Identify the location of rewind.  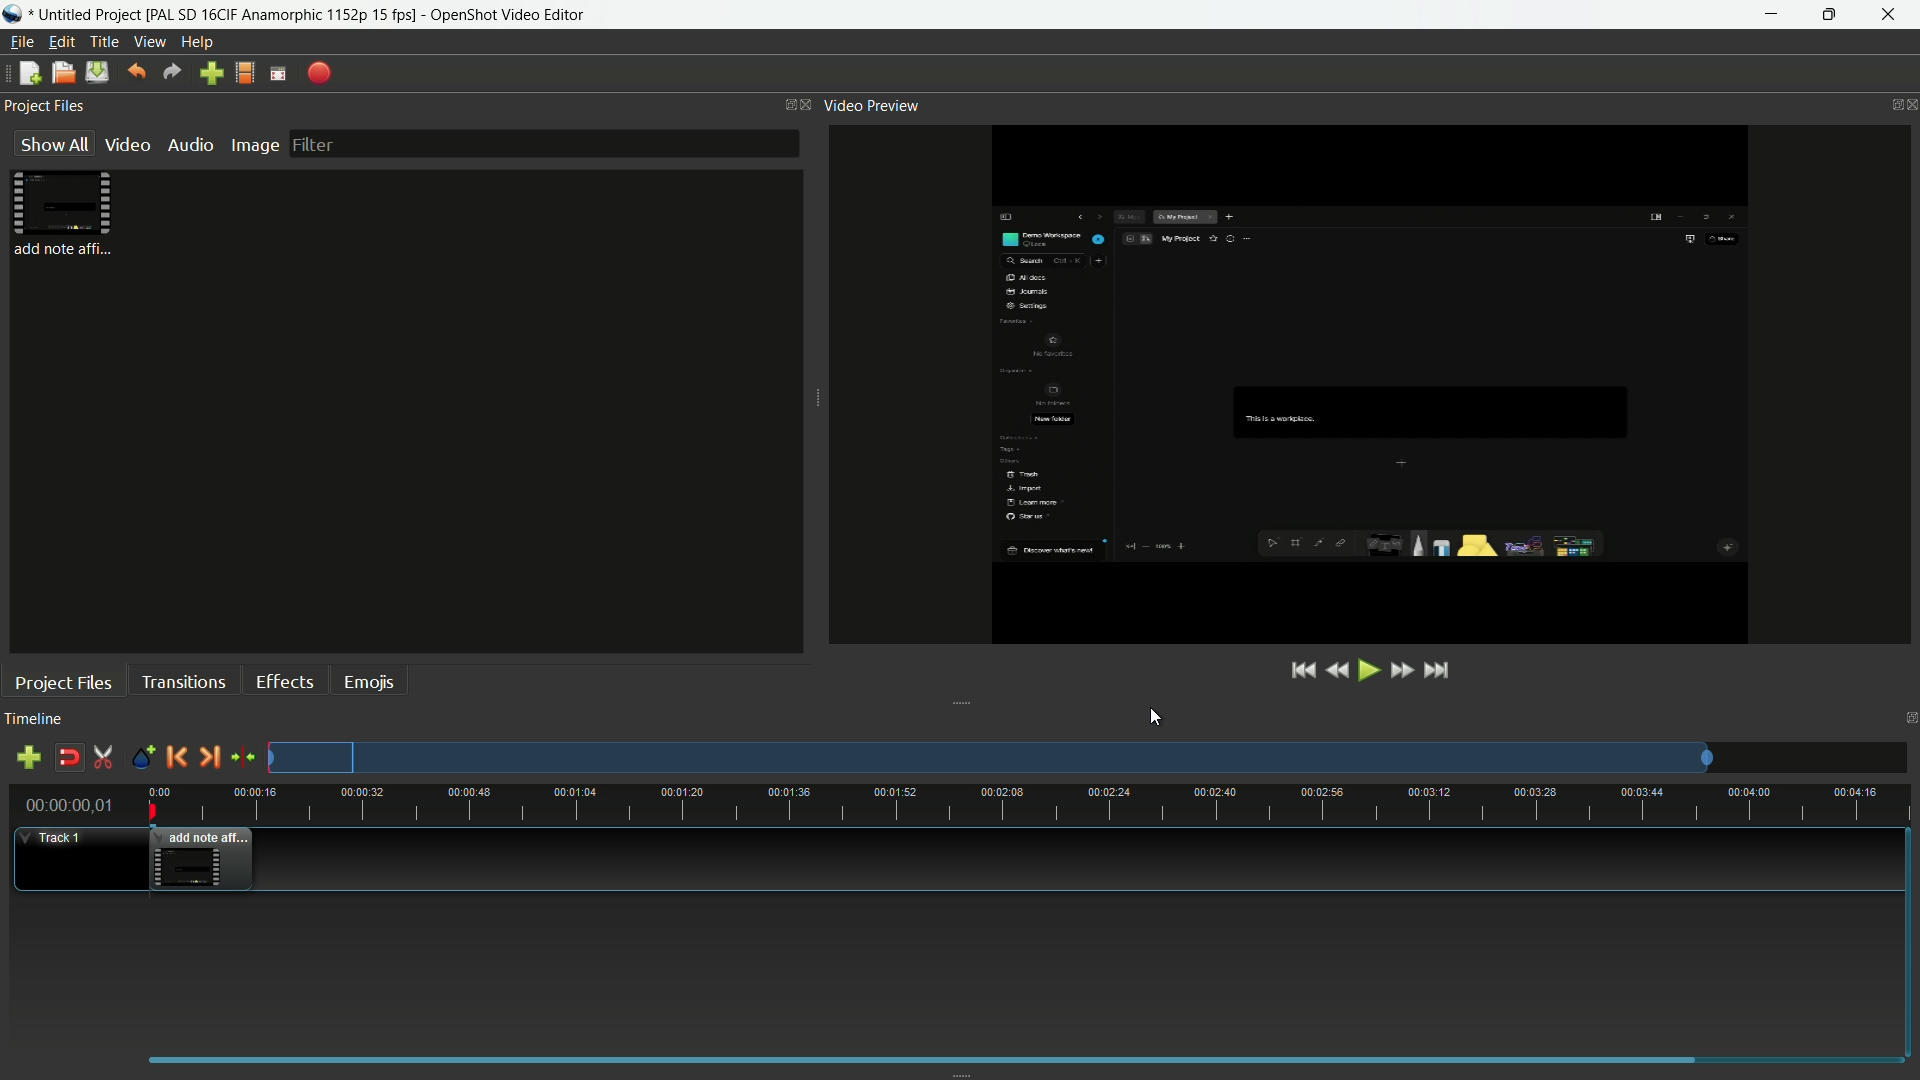
(1335, 670).